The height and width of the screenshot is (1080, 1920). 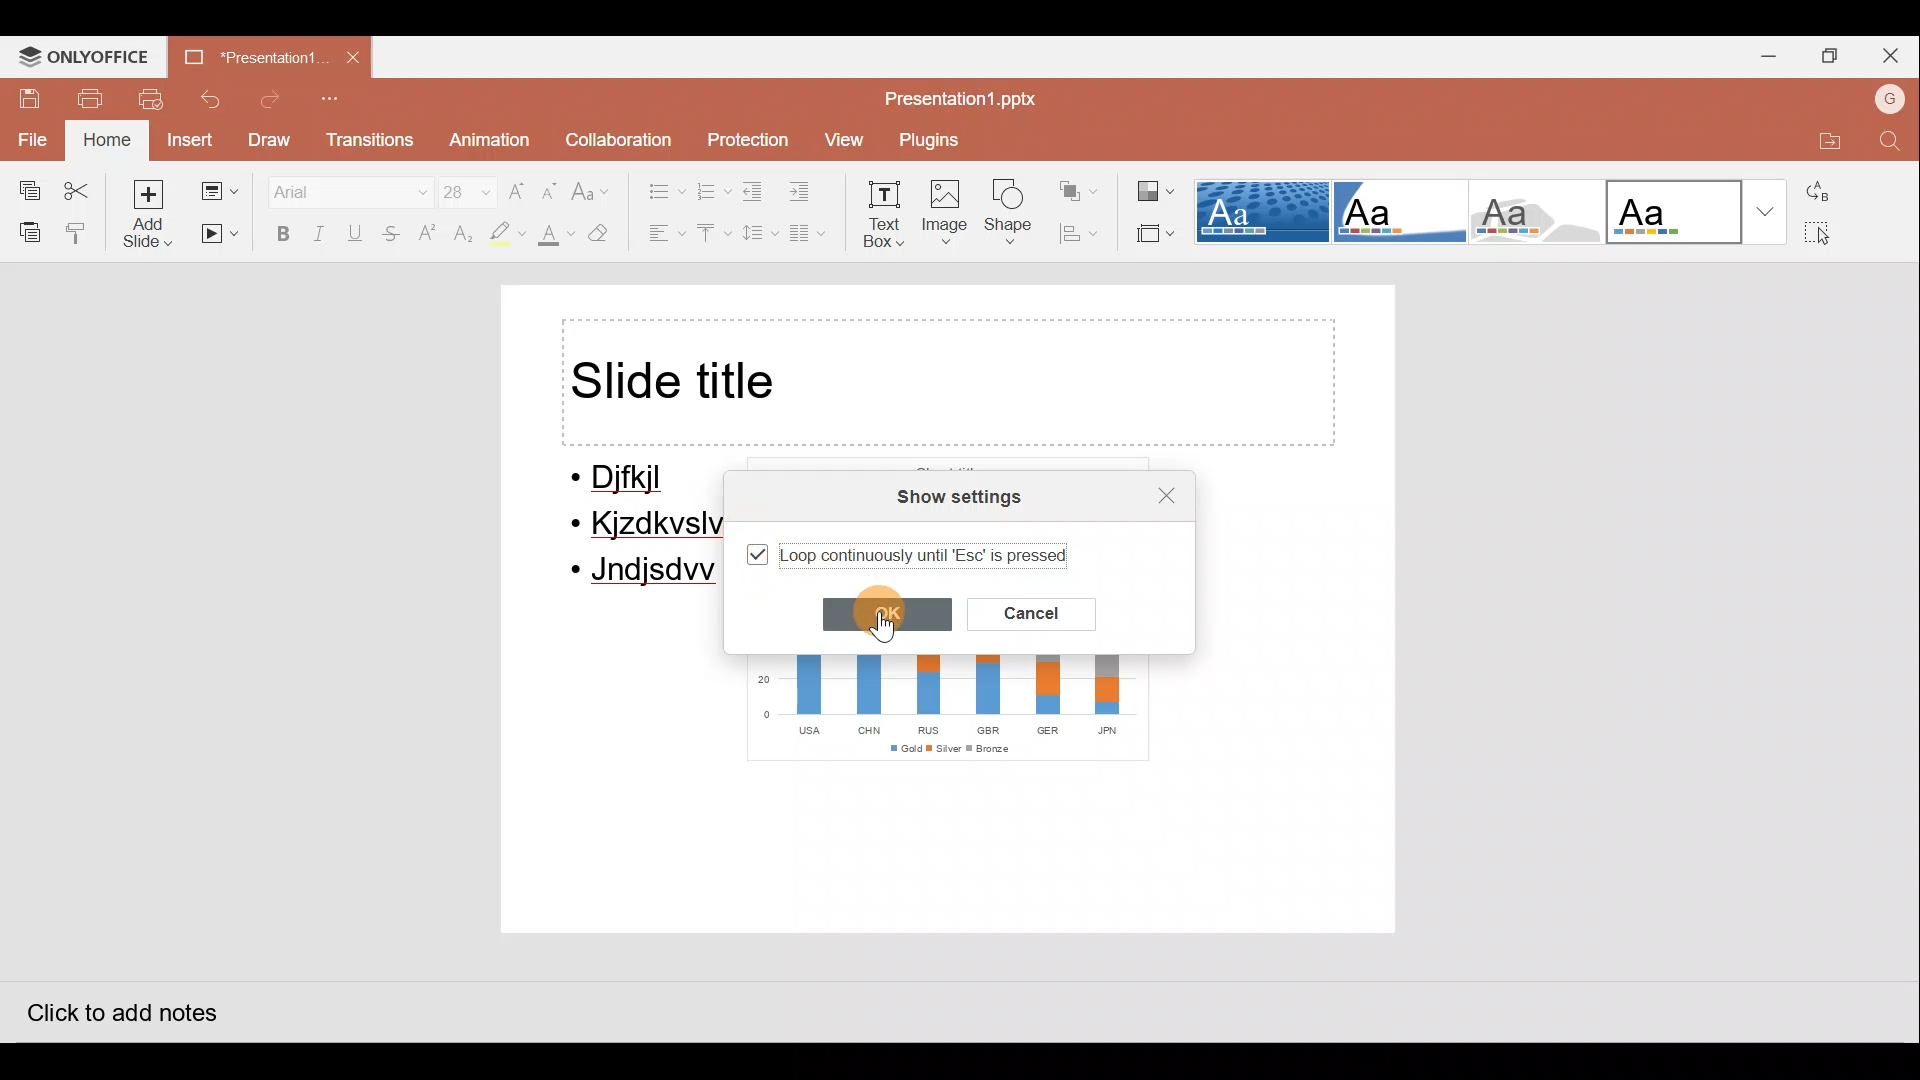 What do you see at coordinates (217, 237) in the screenshot?
I see `Start slideshow` at bounding box center [217, 237].